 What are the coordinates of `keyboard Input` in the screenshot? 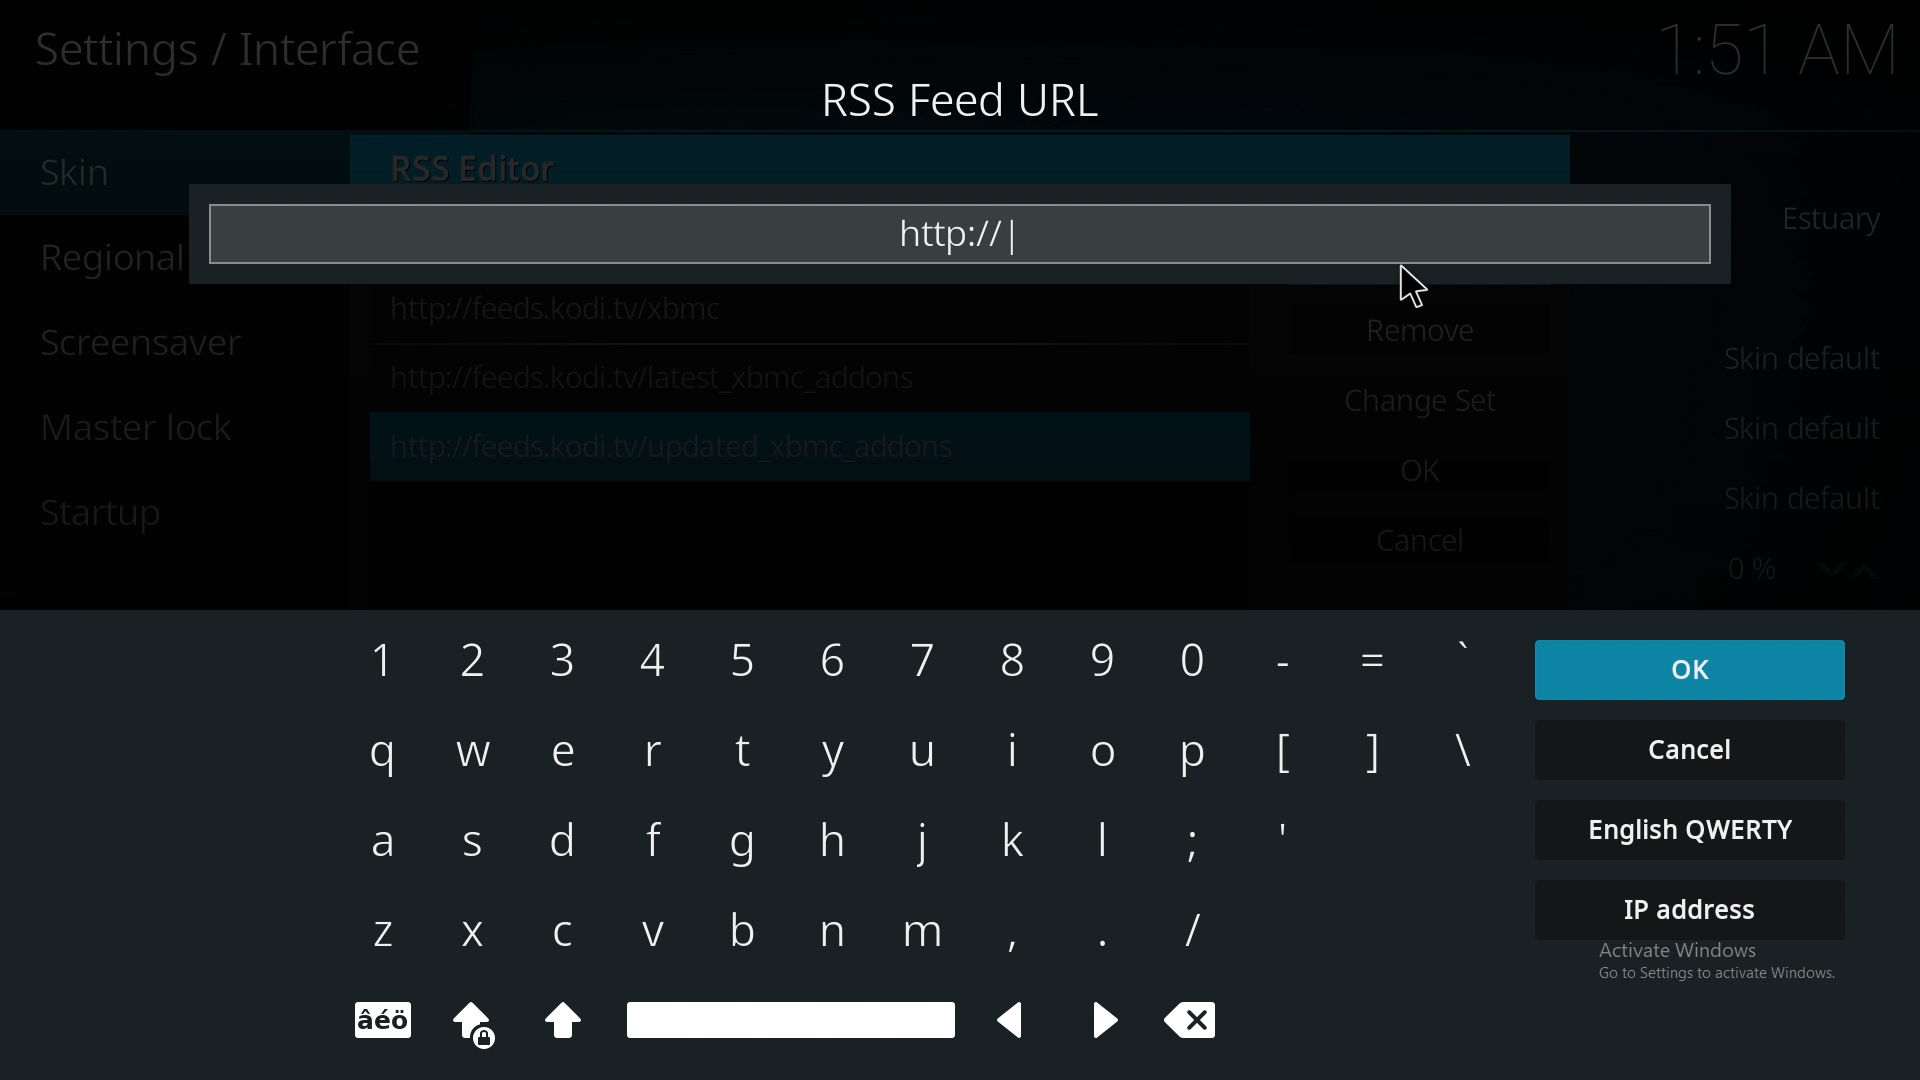 It's located at (1016, 938).